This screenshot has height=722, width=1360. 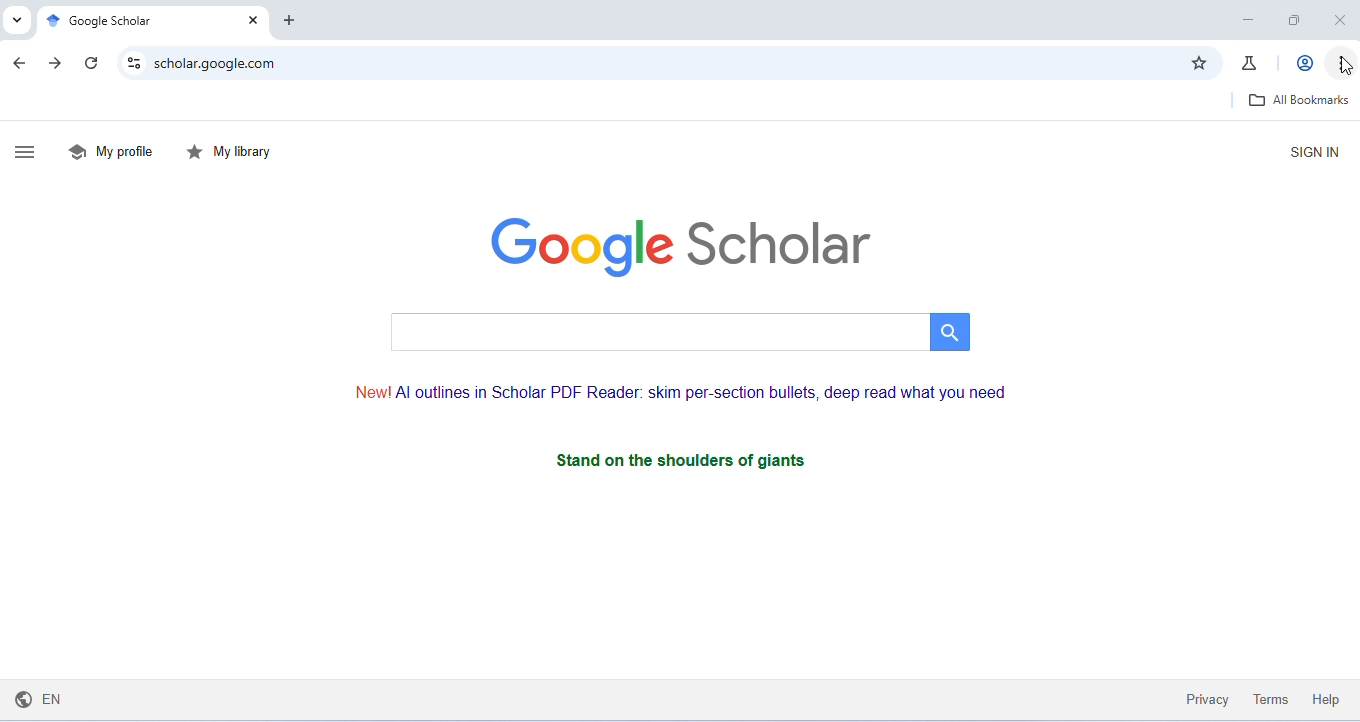 What do you see at coordinates (15, 20) in the screenshot?
I see `search tabs` at bounding box center [15, 20].